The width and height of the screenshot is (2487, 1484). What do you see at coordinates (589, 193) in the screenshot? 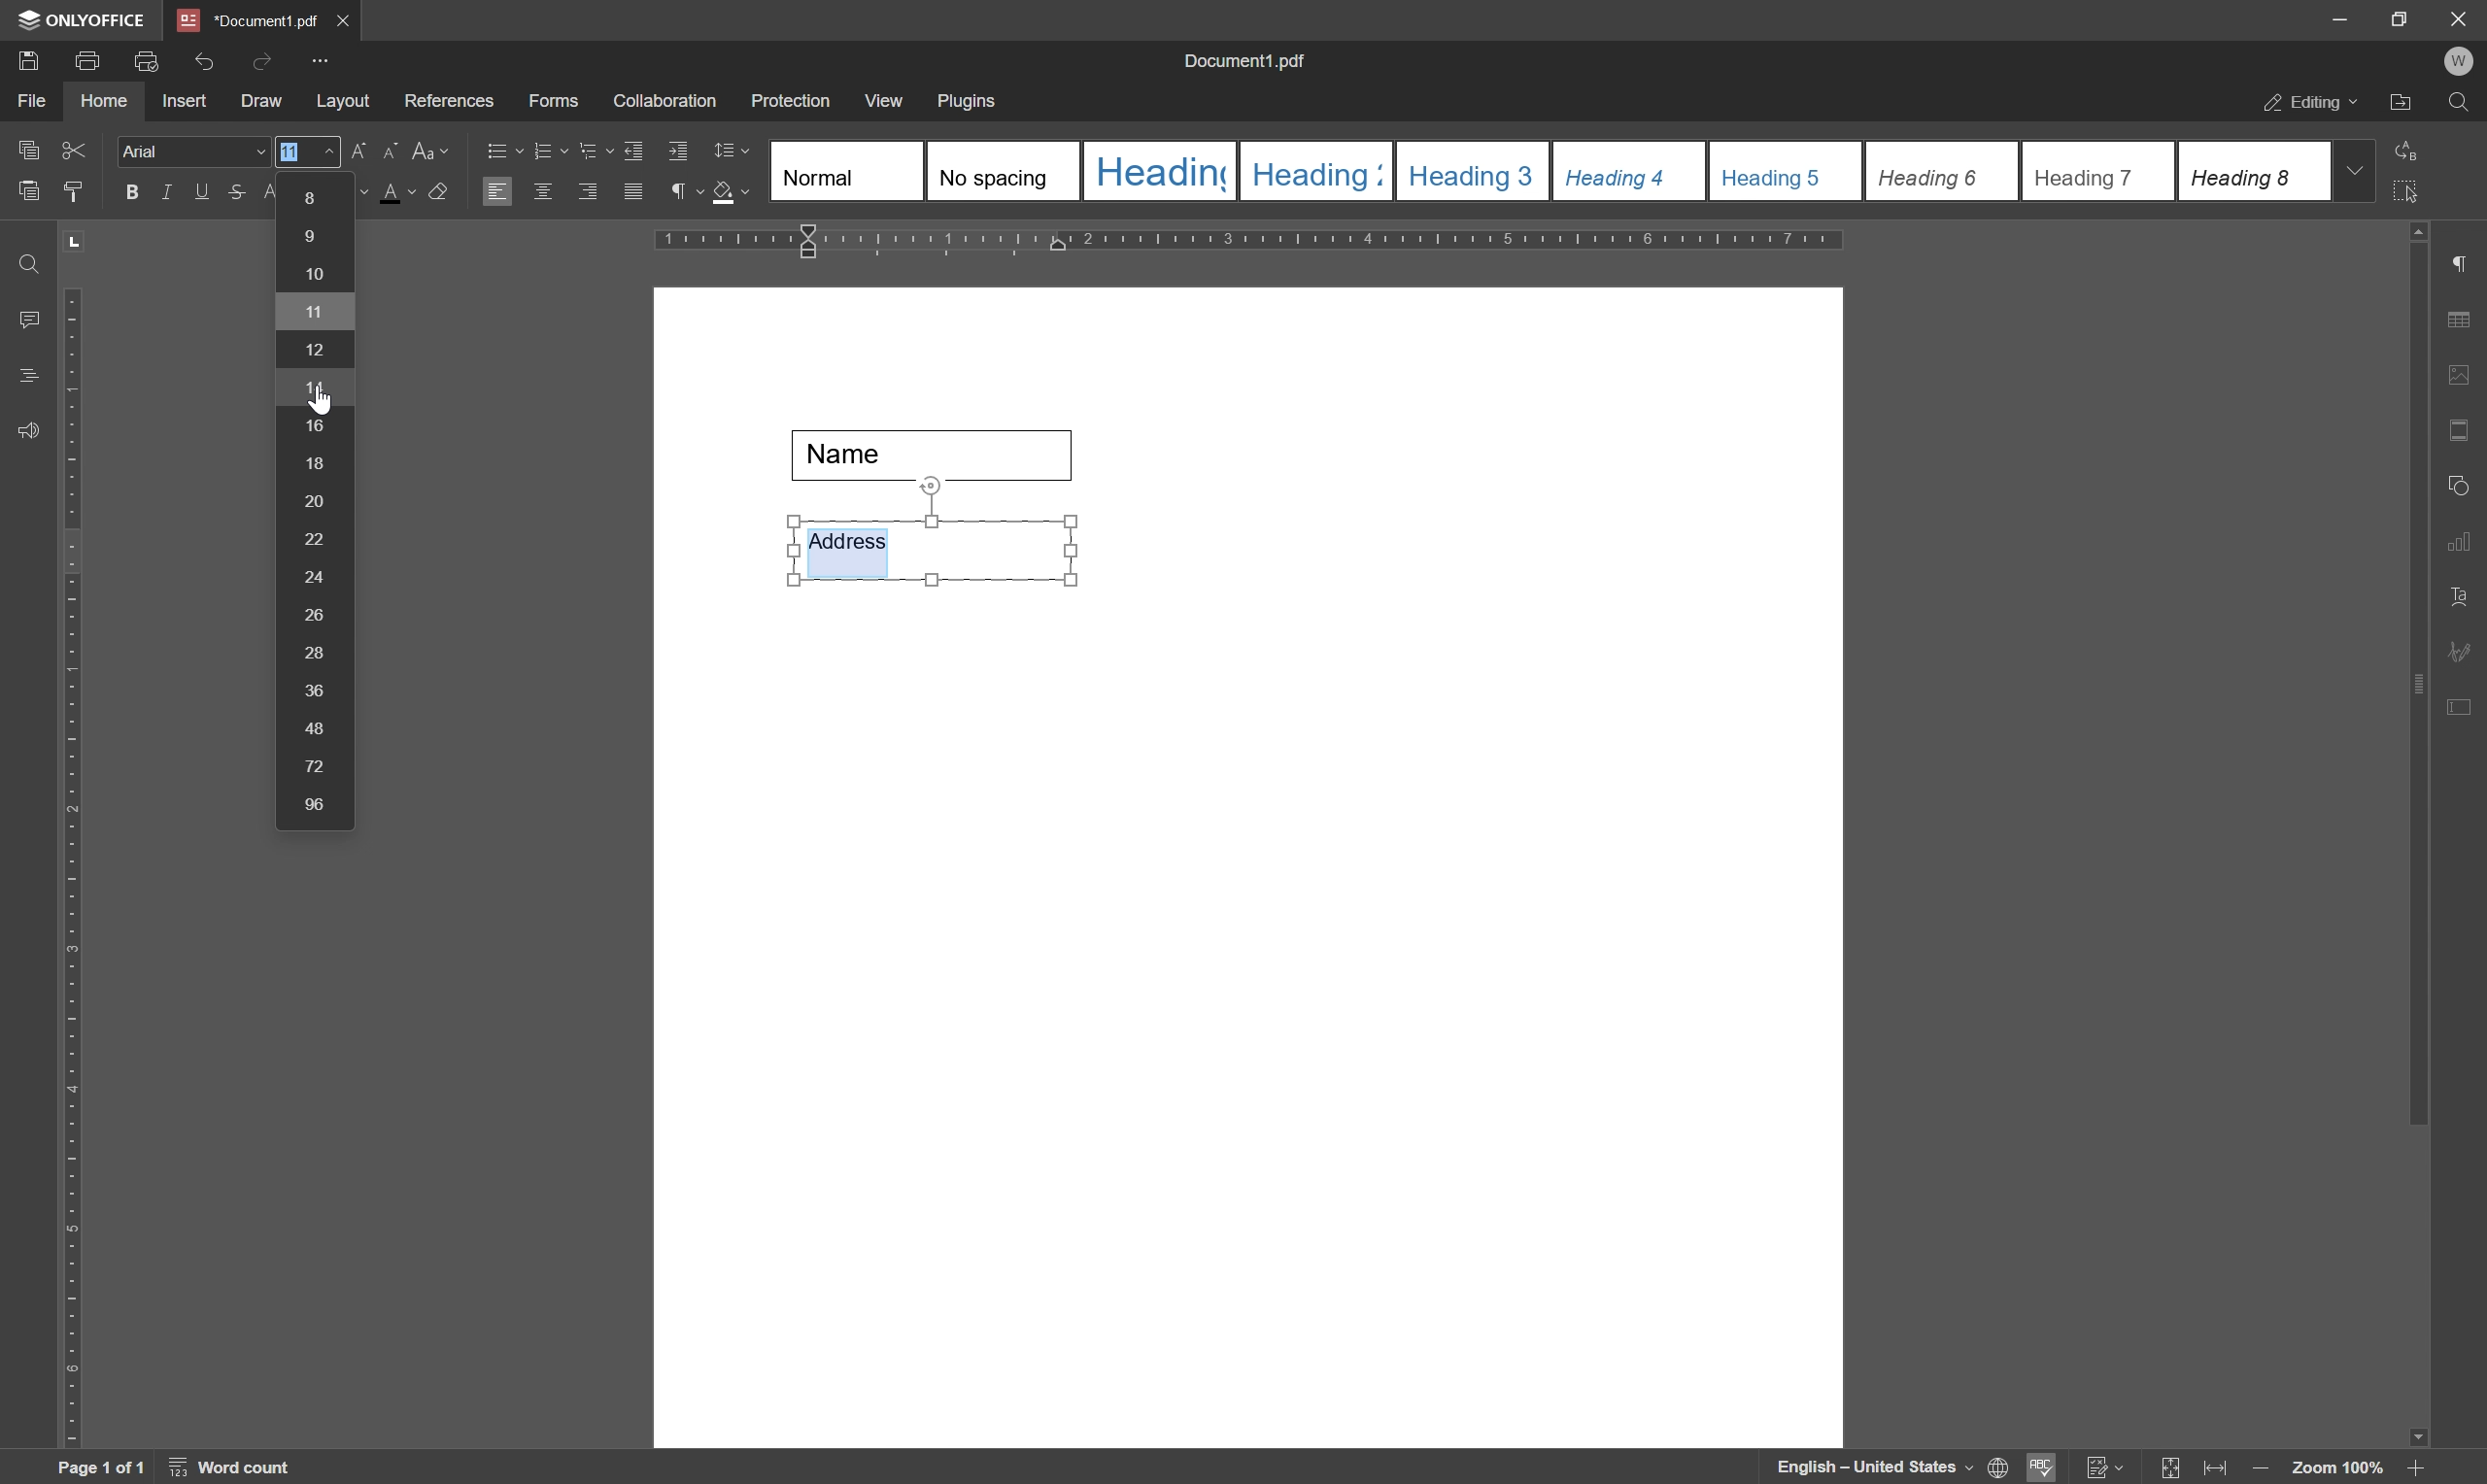
I see `Align right` at bounding box center [589, 193].